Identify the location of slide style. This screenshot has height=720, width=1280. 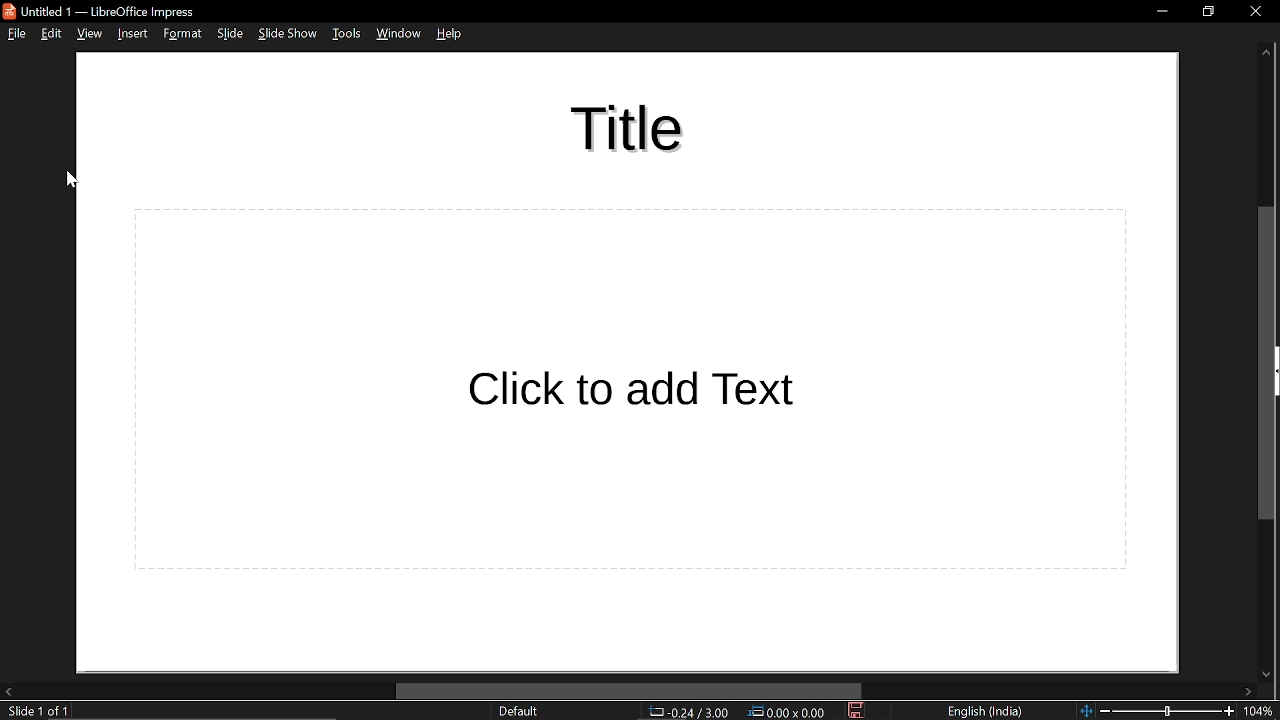
(518, 711).